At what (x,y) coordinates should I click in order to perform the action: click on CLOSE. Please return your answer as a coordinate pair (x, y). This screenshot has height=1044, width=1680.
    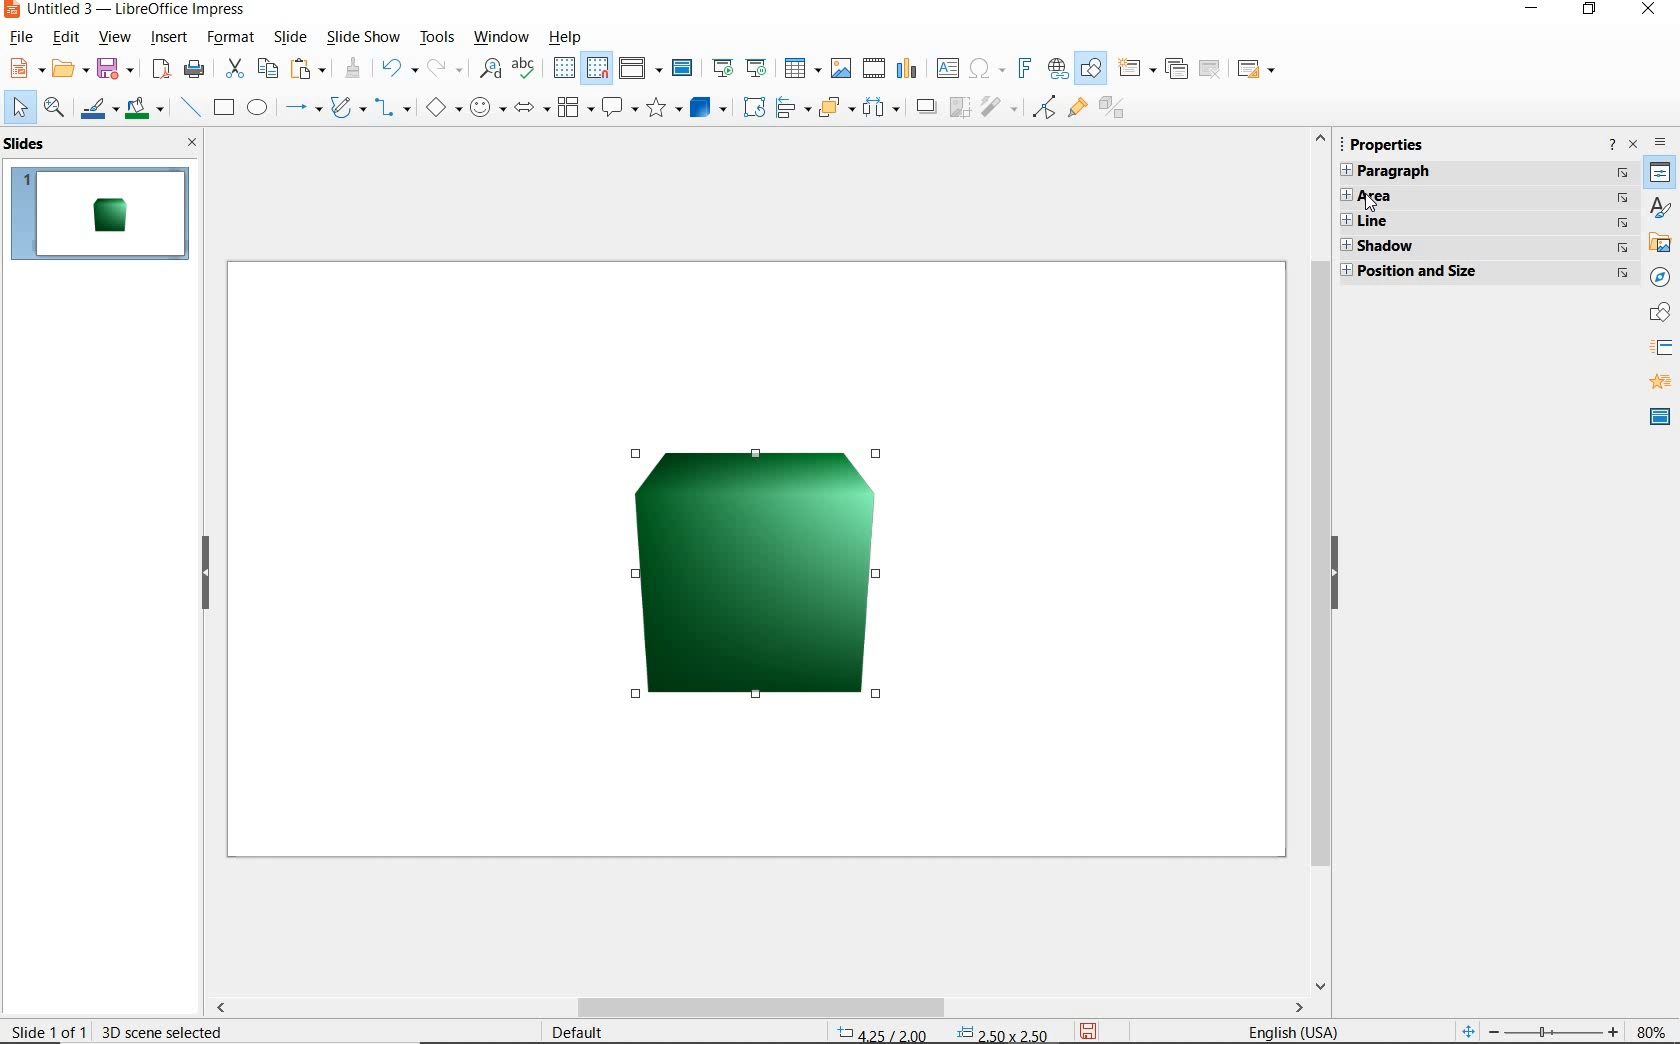
    Looking at the image, I should click on (194, 144).